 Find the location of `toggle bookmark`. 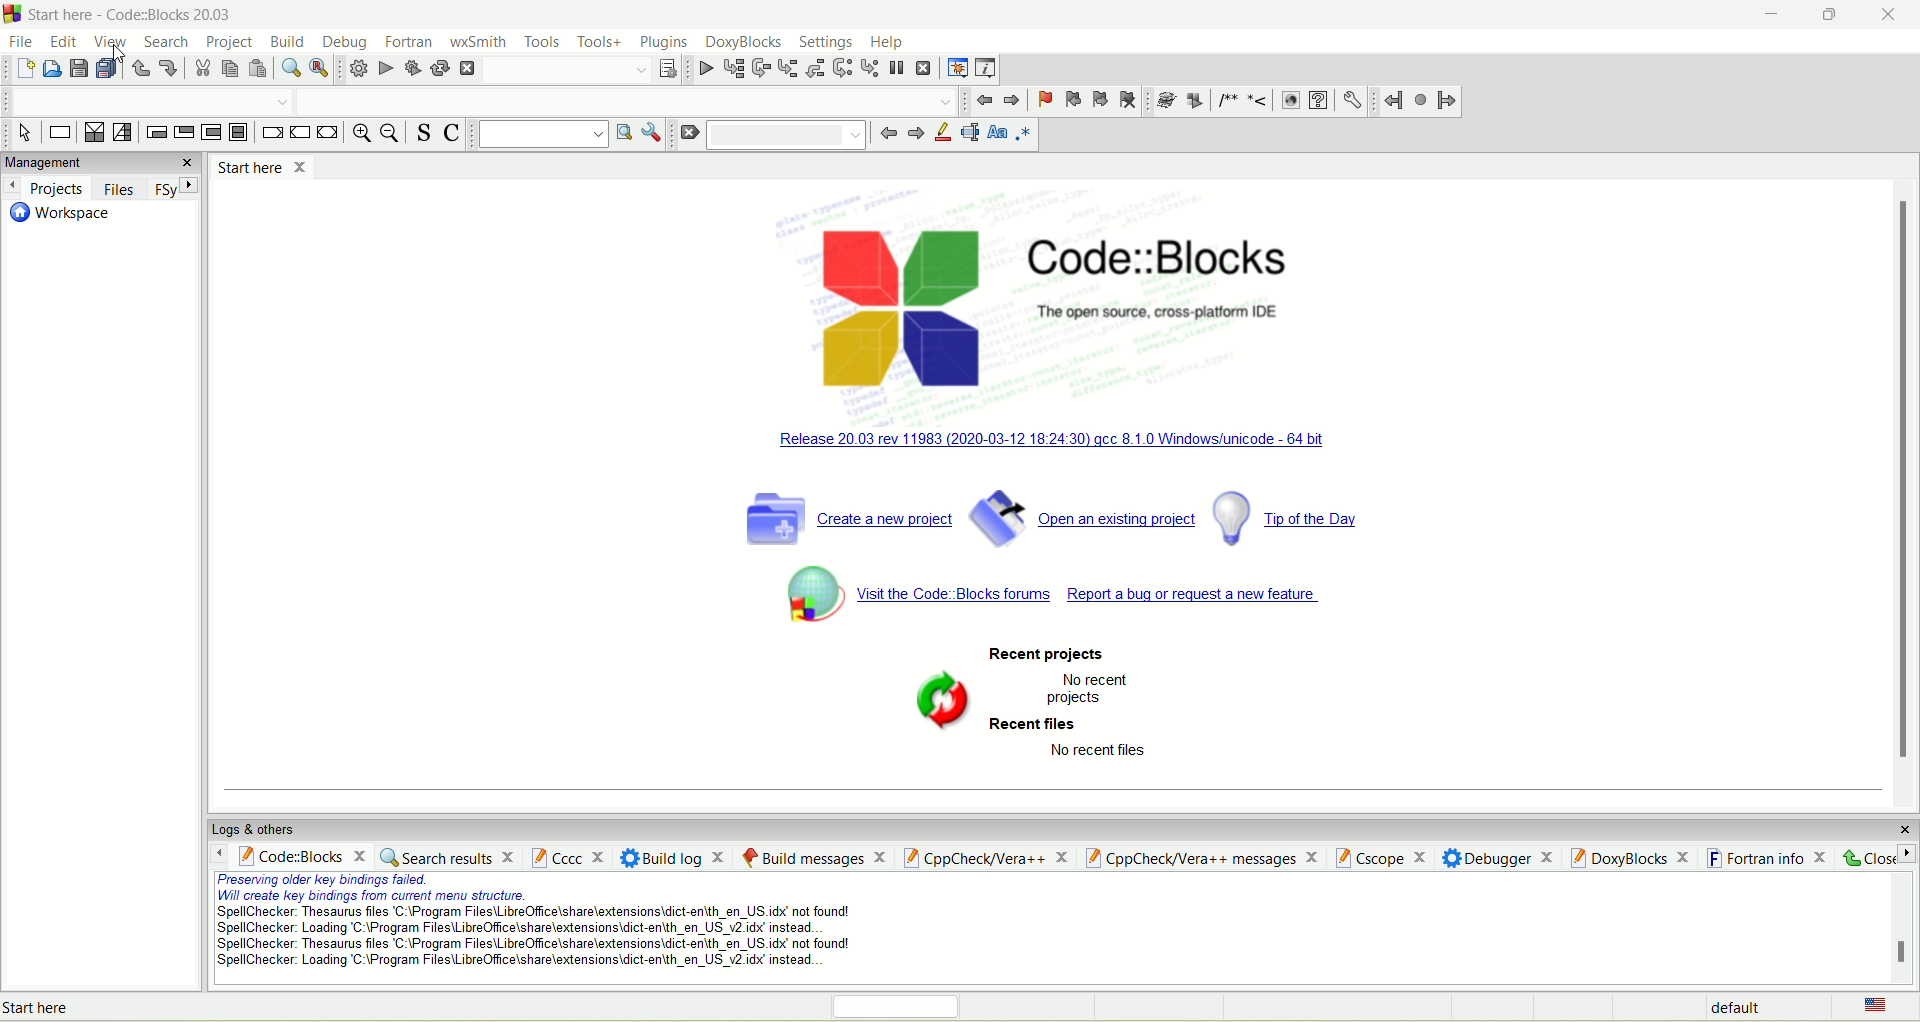

toggle bookmark is located at coordinates (1044, 98).